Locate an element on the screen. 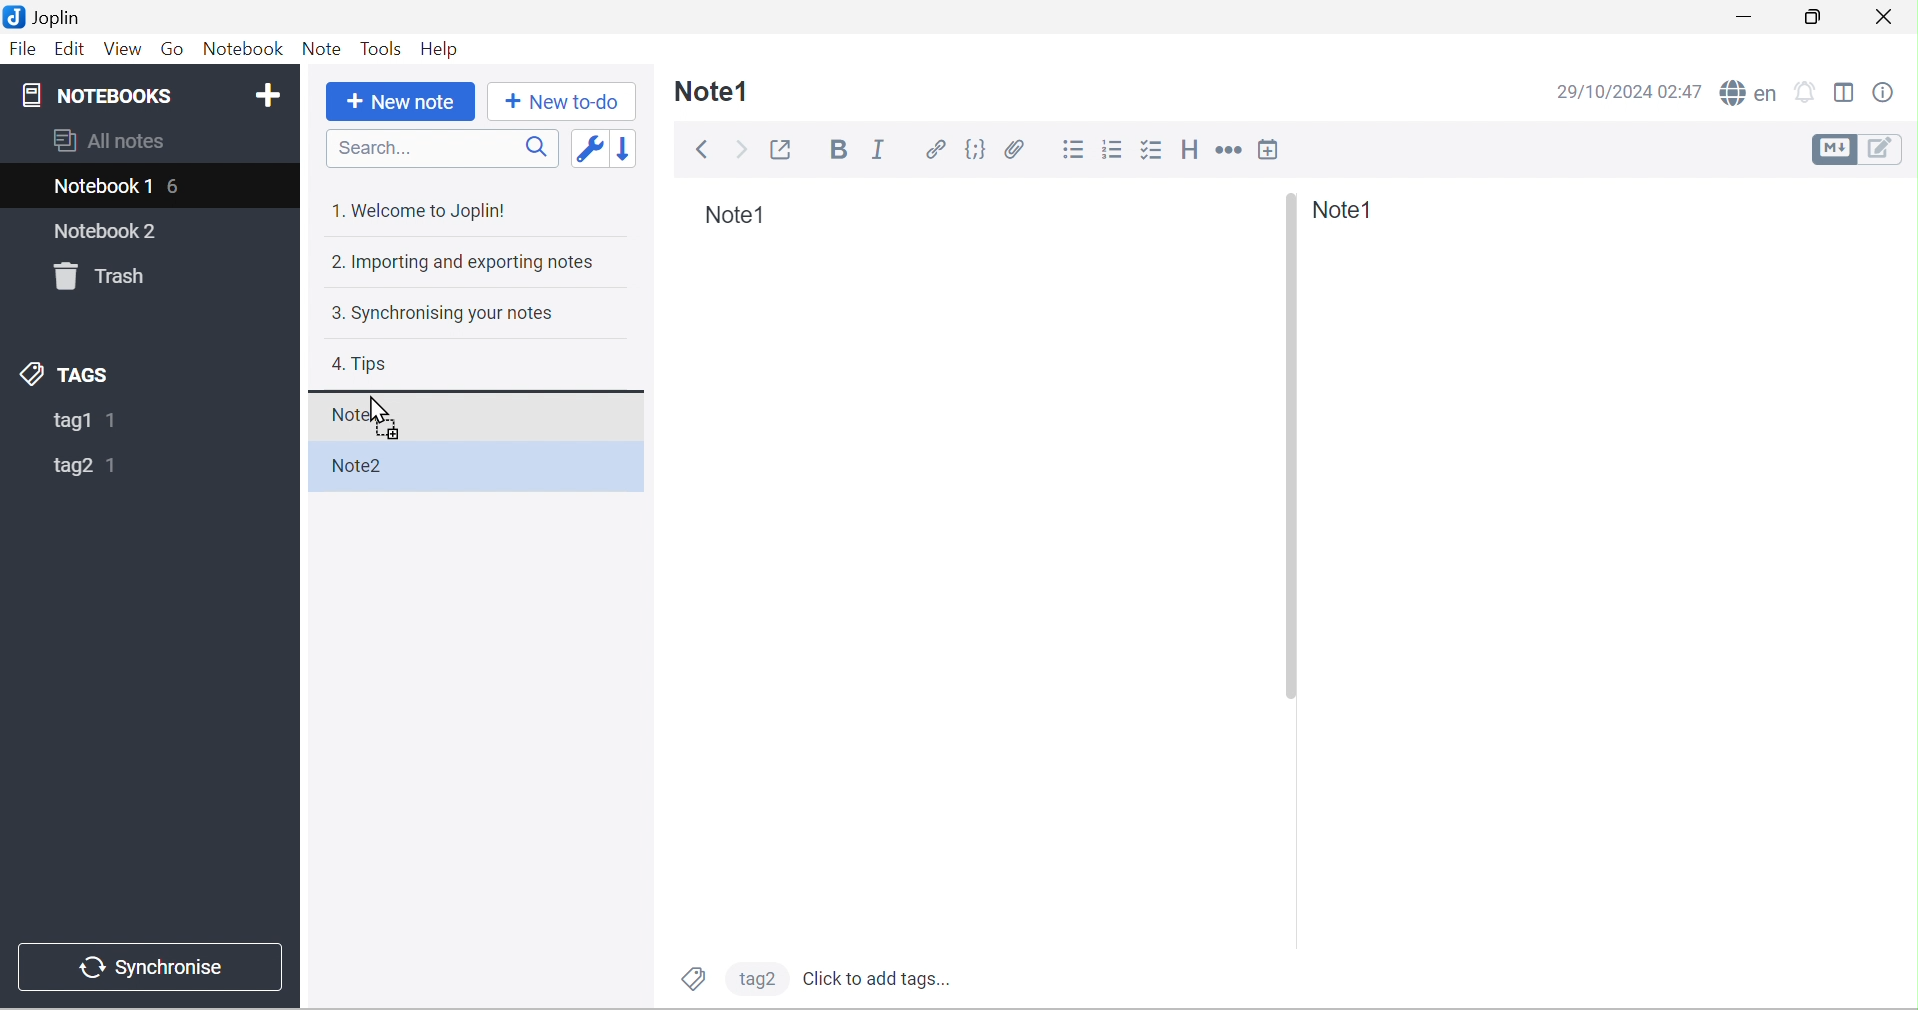 This screenshot has height=1010, width=1918. File is located at coordinates (22, 50).